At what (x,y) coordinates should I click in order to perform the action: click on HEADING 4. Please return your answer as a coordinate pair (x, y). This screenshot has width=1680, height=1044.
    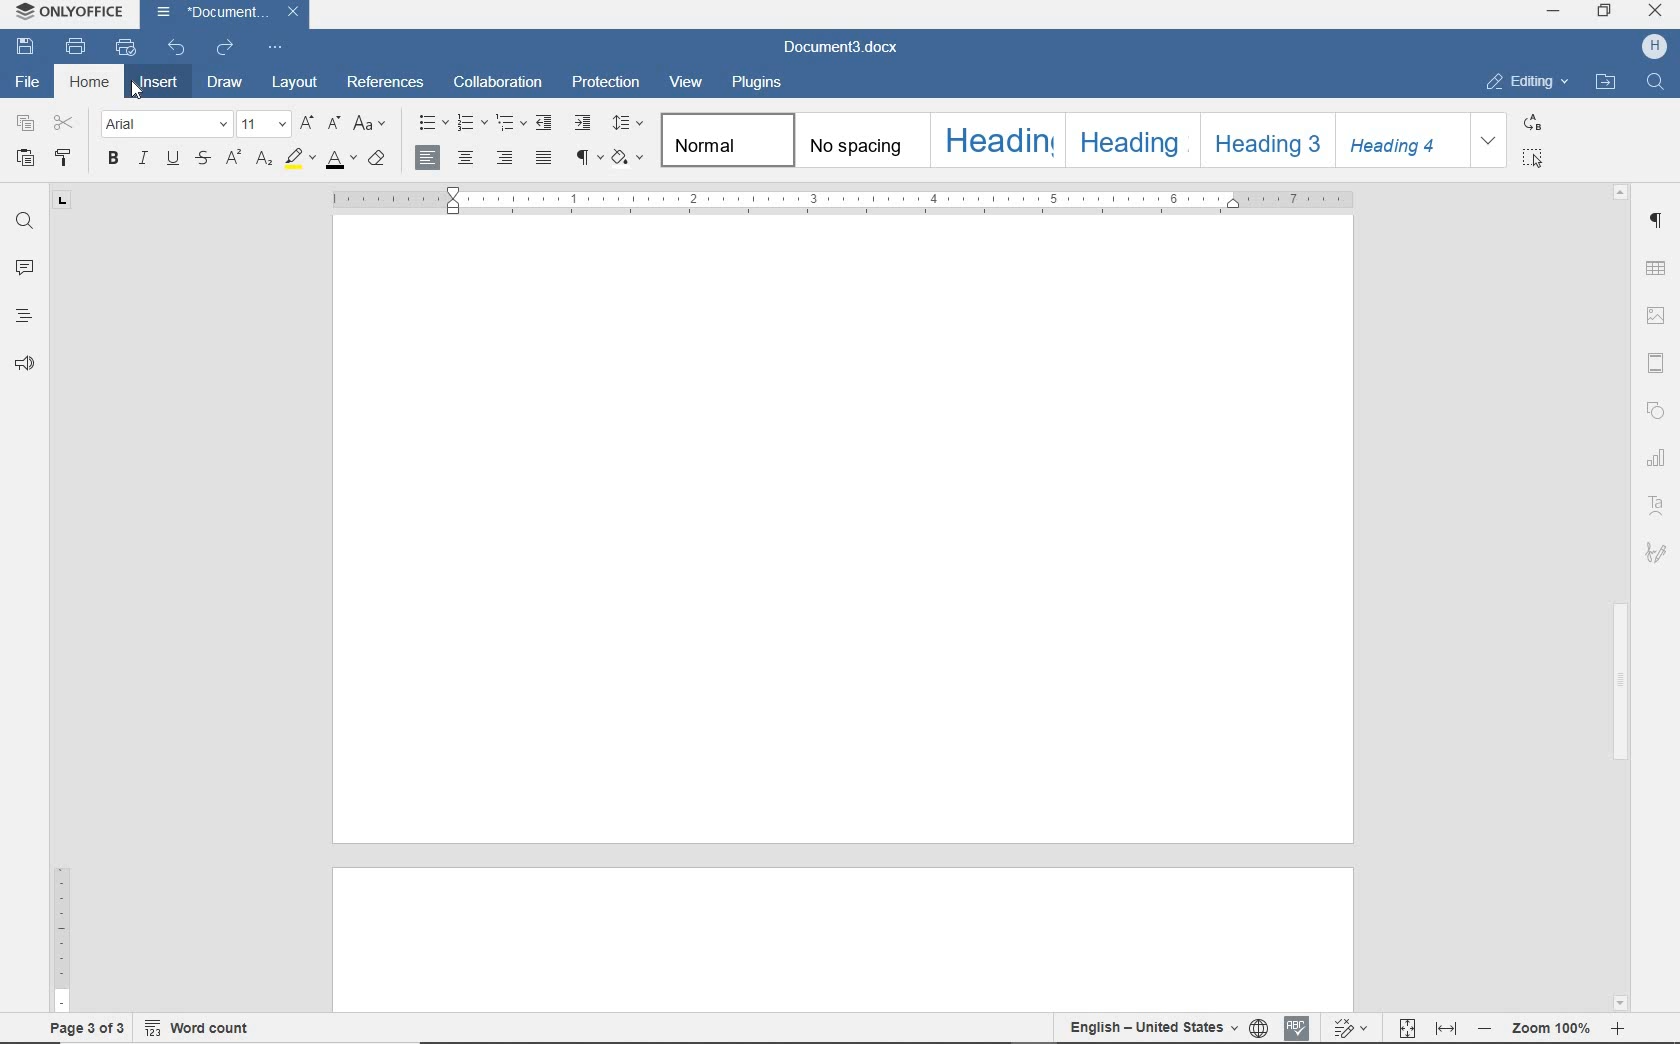
    Looking at the image, I should click on (1404, 140).